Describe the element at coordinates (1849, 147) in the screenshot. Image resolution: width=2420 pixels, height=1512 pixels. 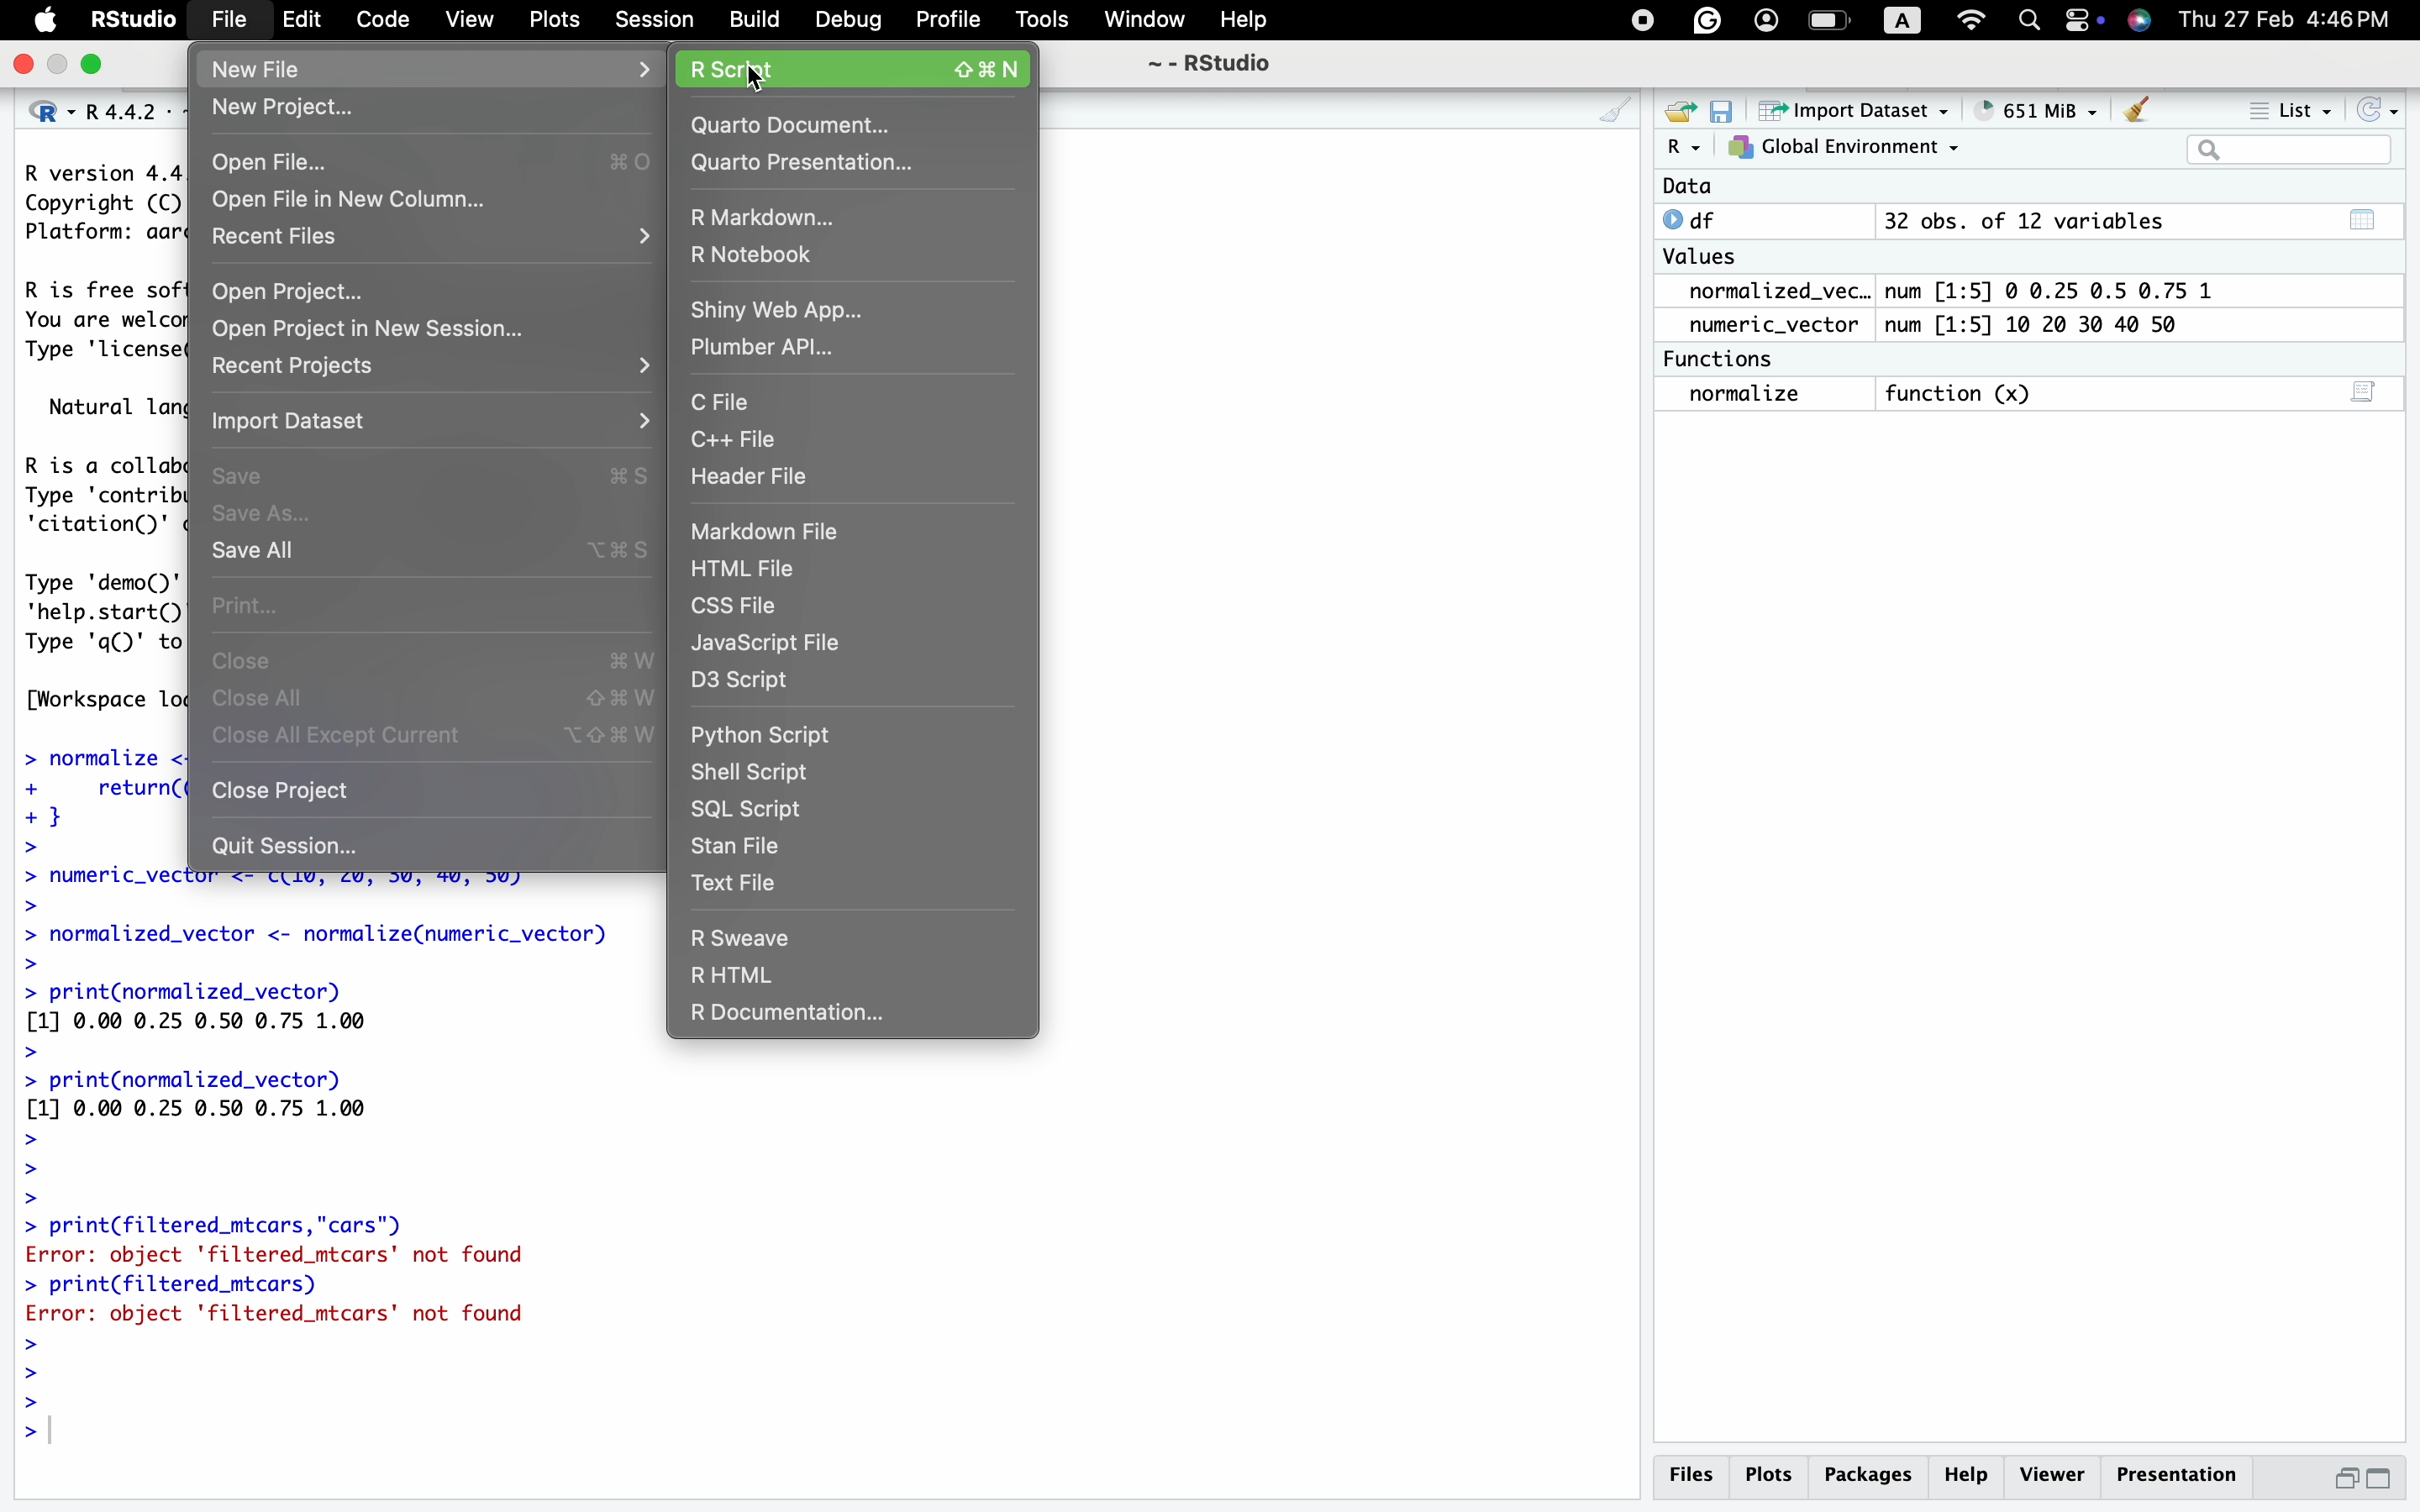
I see `7} Global Environment ~` at that location.